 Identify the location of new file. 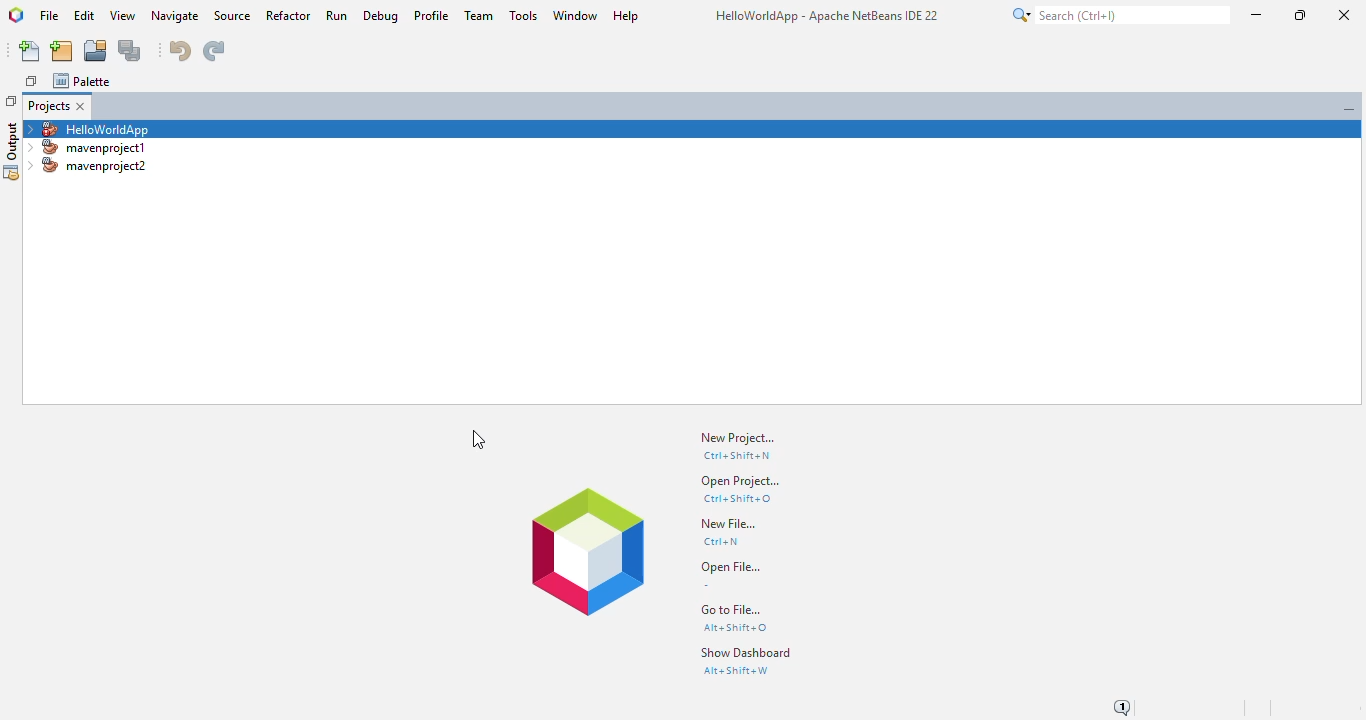
(727, 524).